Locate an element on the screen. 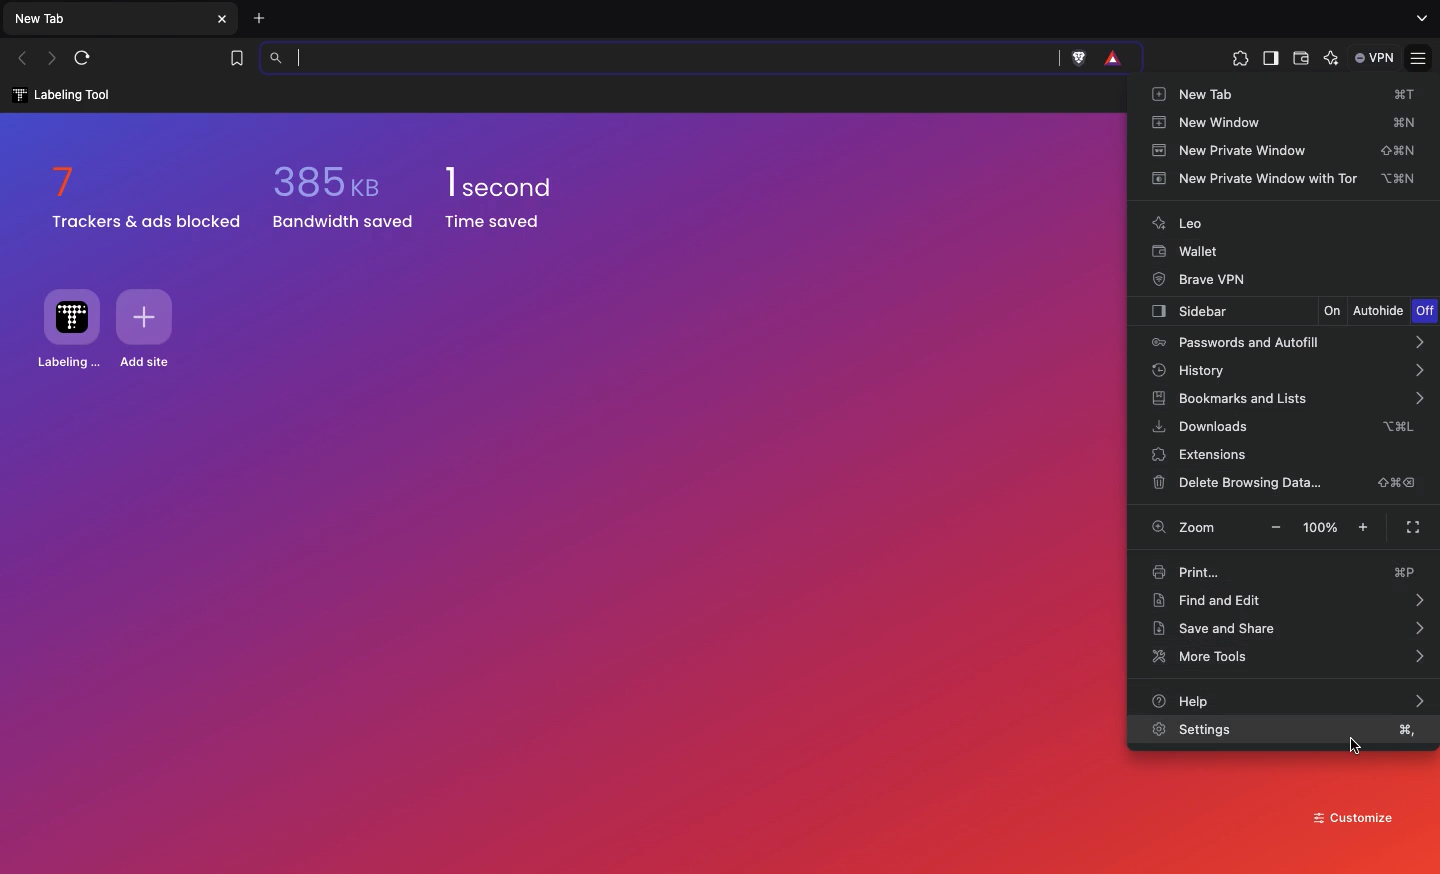 The image size is (1440, 874). labelling tool is located at coordinates (59, 94).